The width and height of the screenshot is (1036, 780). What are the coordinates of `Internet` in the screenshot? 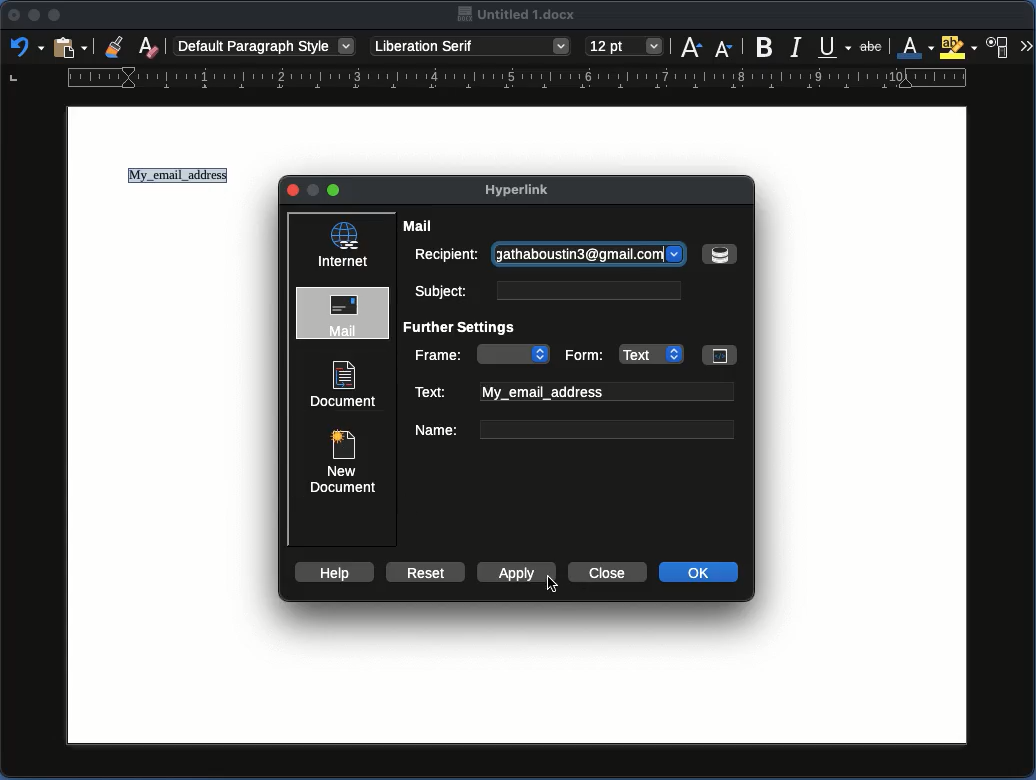 It's located at (344, 245).